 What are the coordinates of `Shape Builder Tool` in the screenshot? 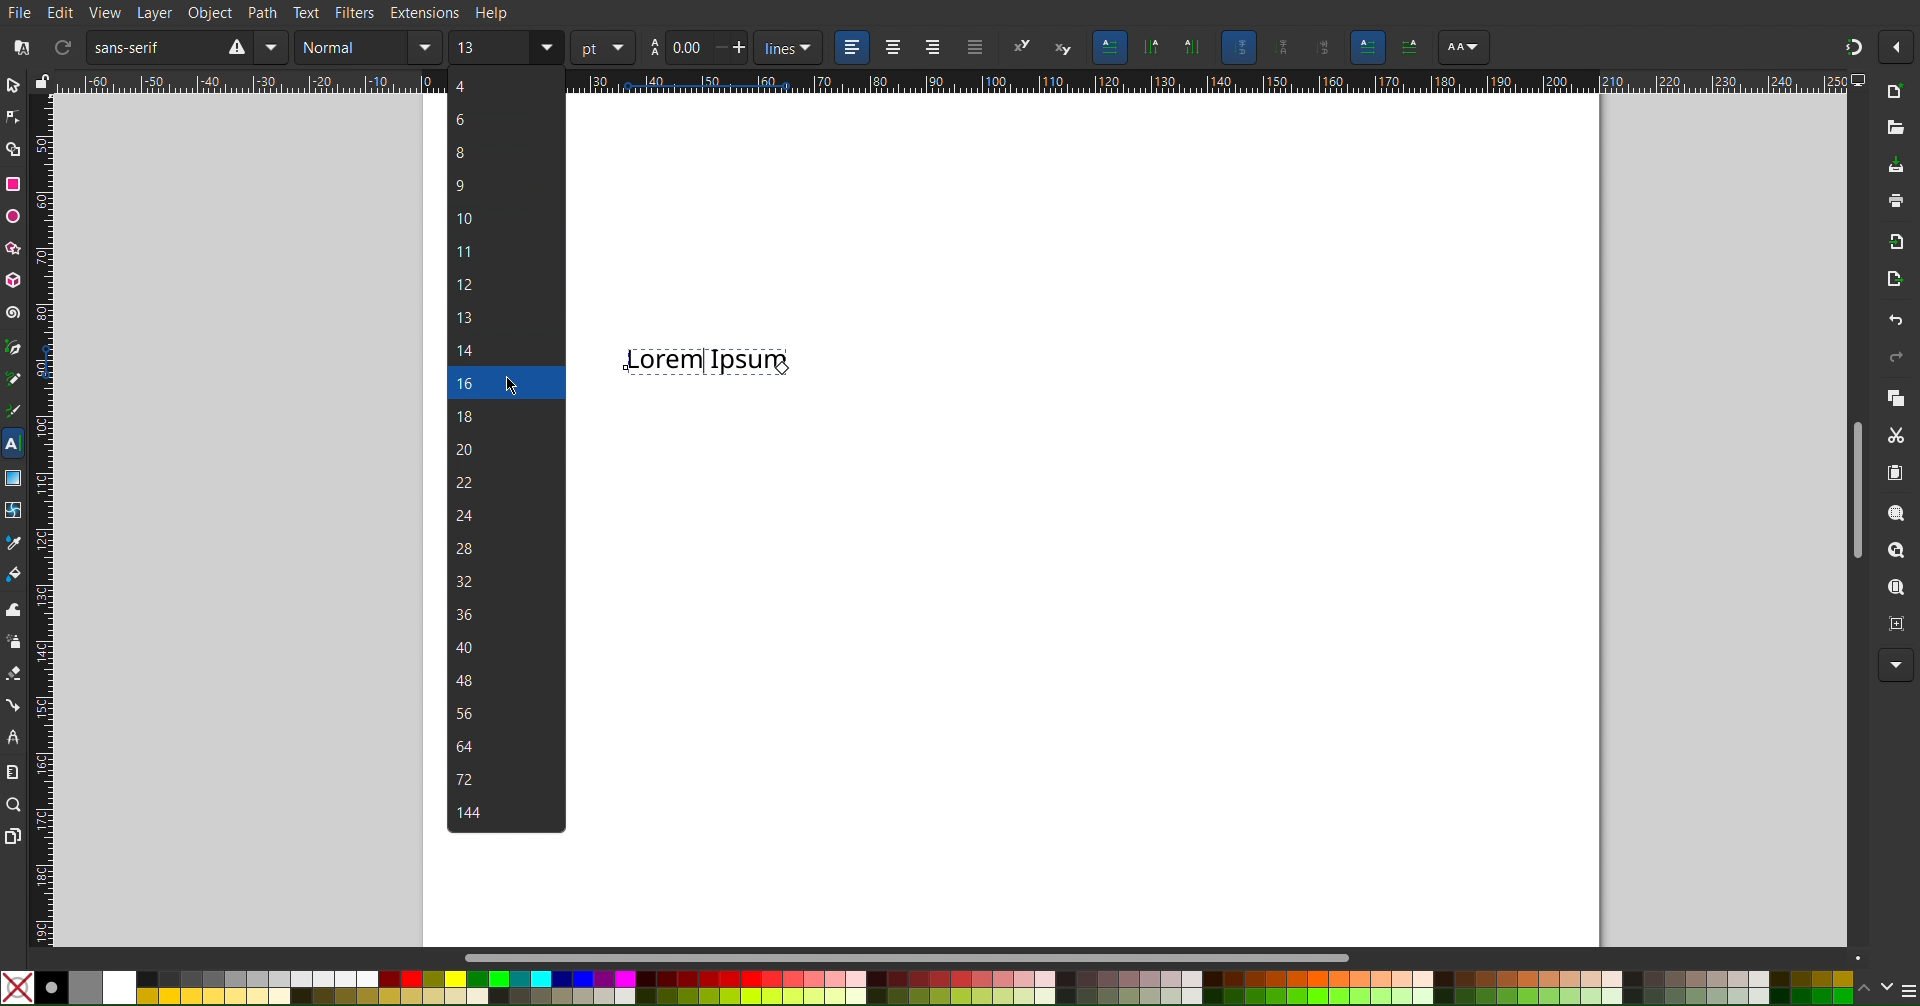 It's located at (14, 149).